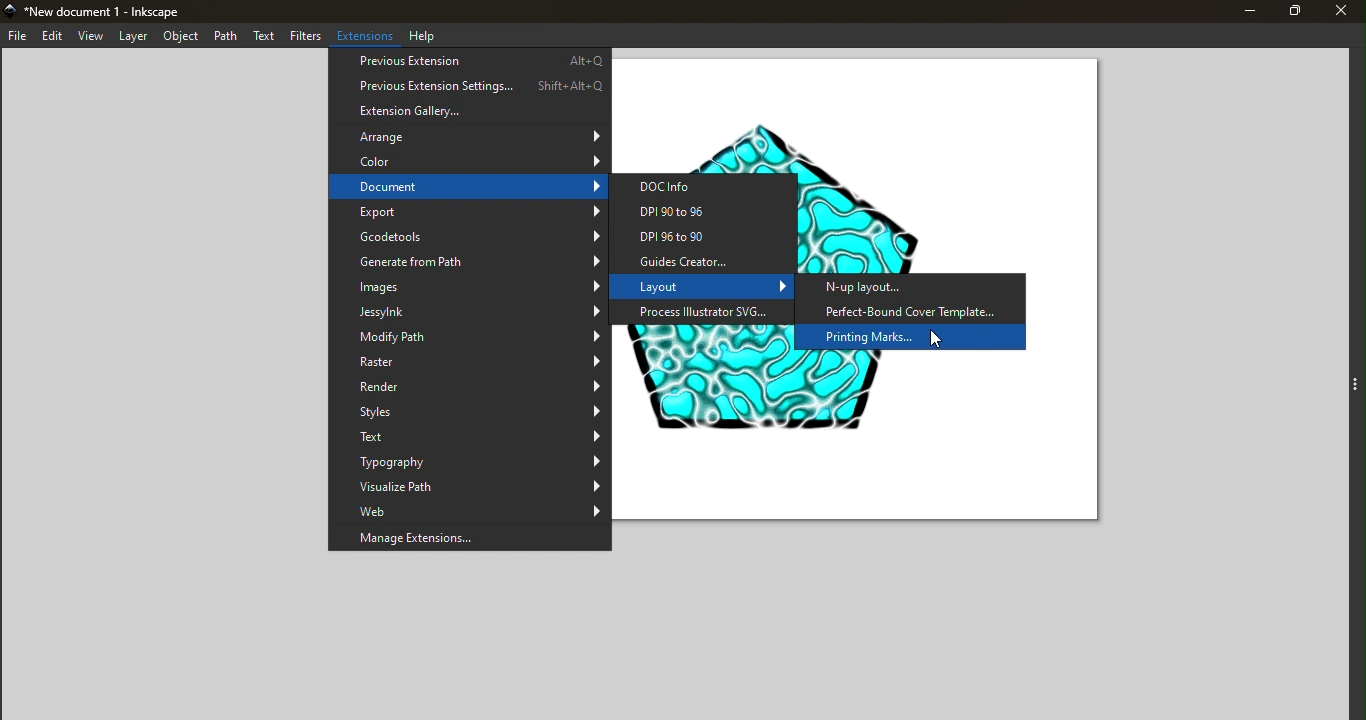  What do you see at coordinates (469, 509) in the screenshot?
I see `Web` at bounding box center [469, 509].